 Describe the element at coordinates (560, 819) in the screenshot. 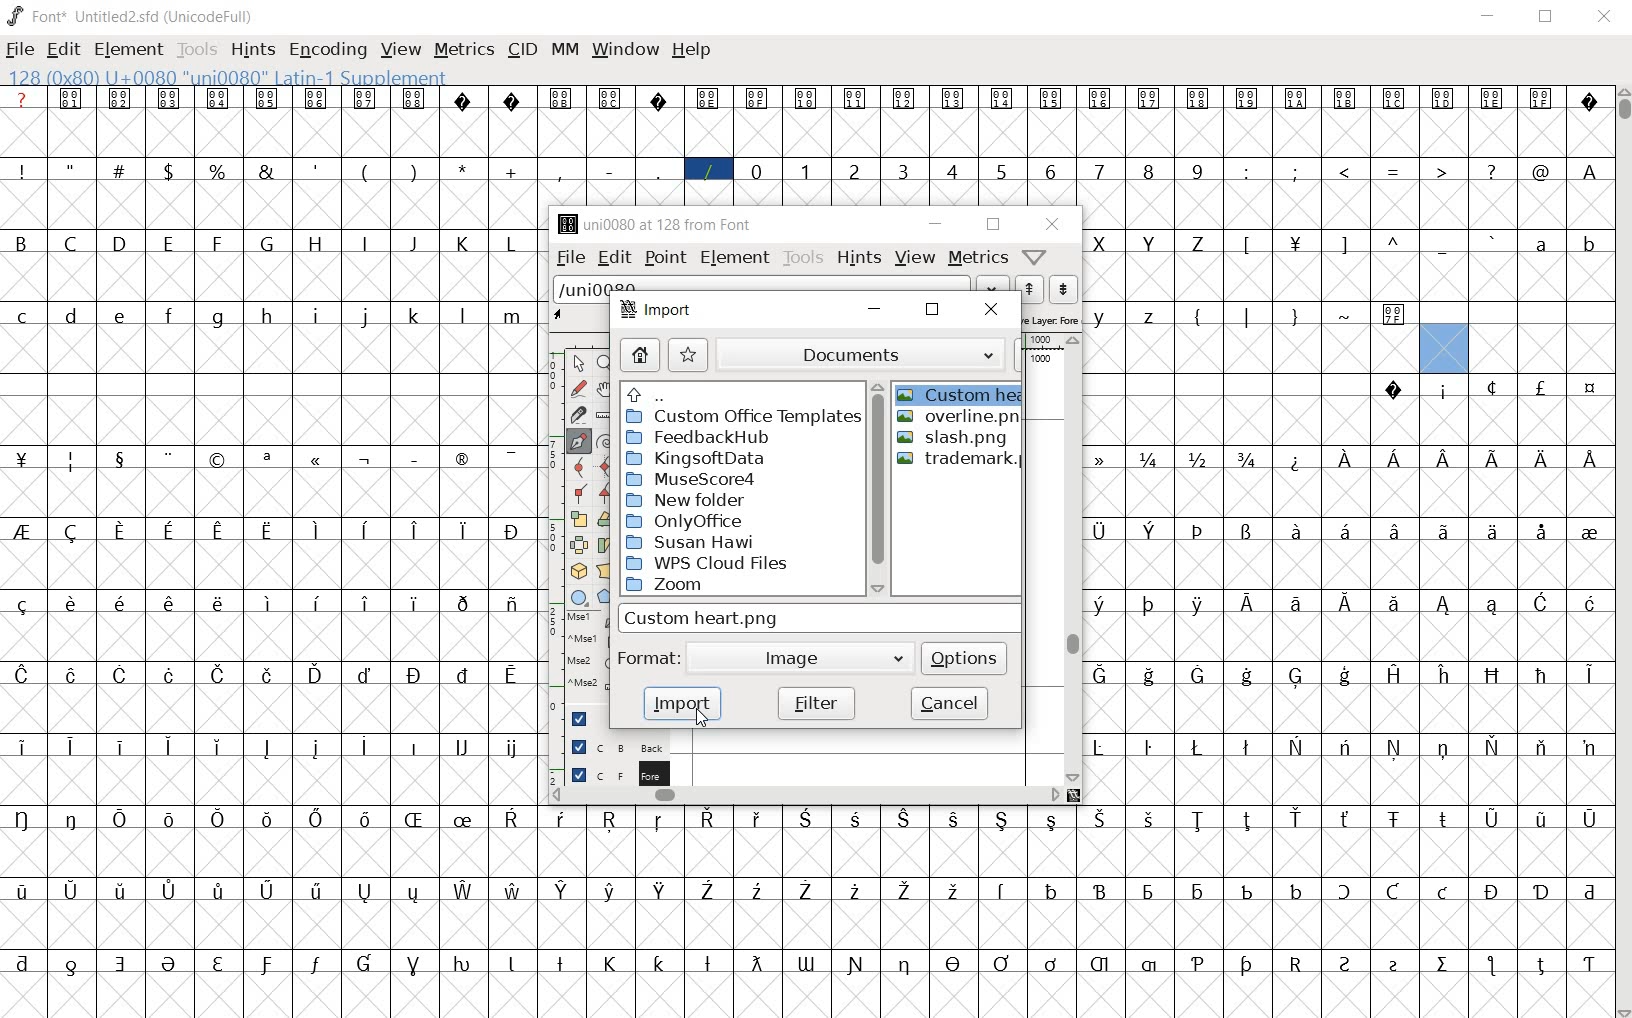

I see `glyph` at that location.